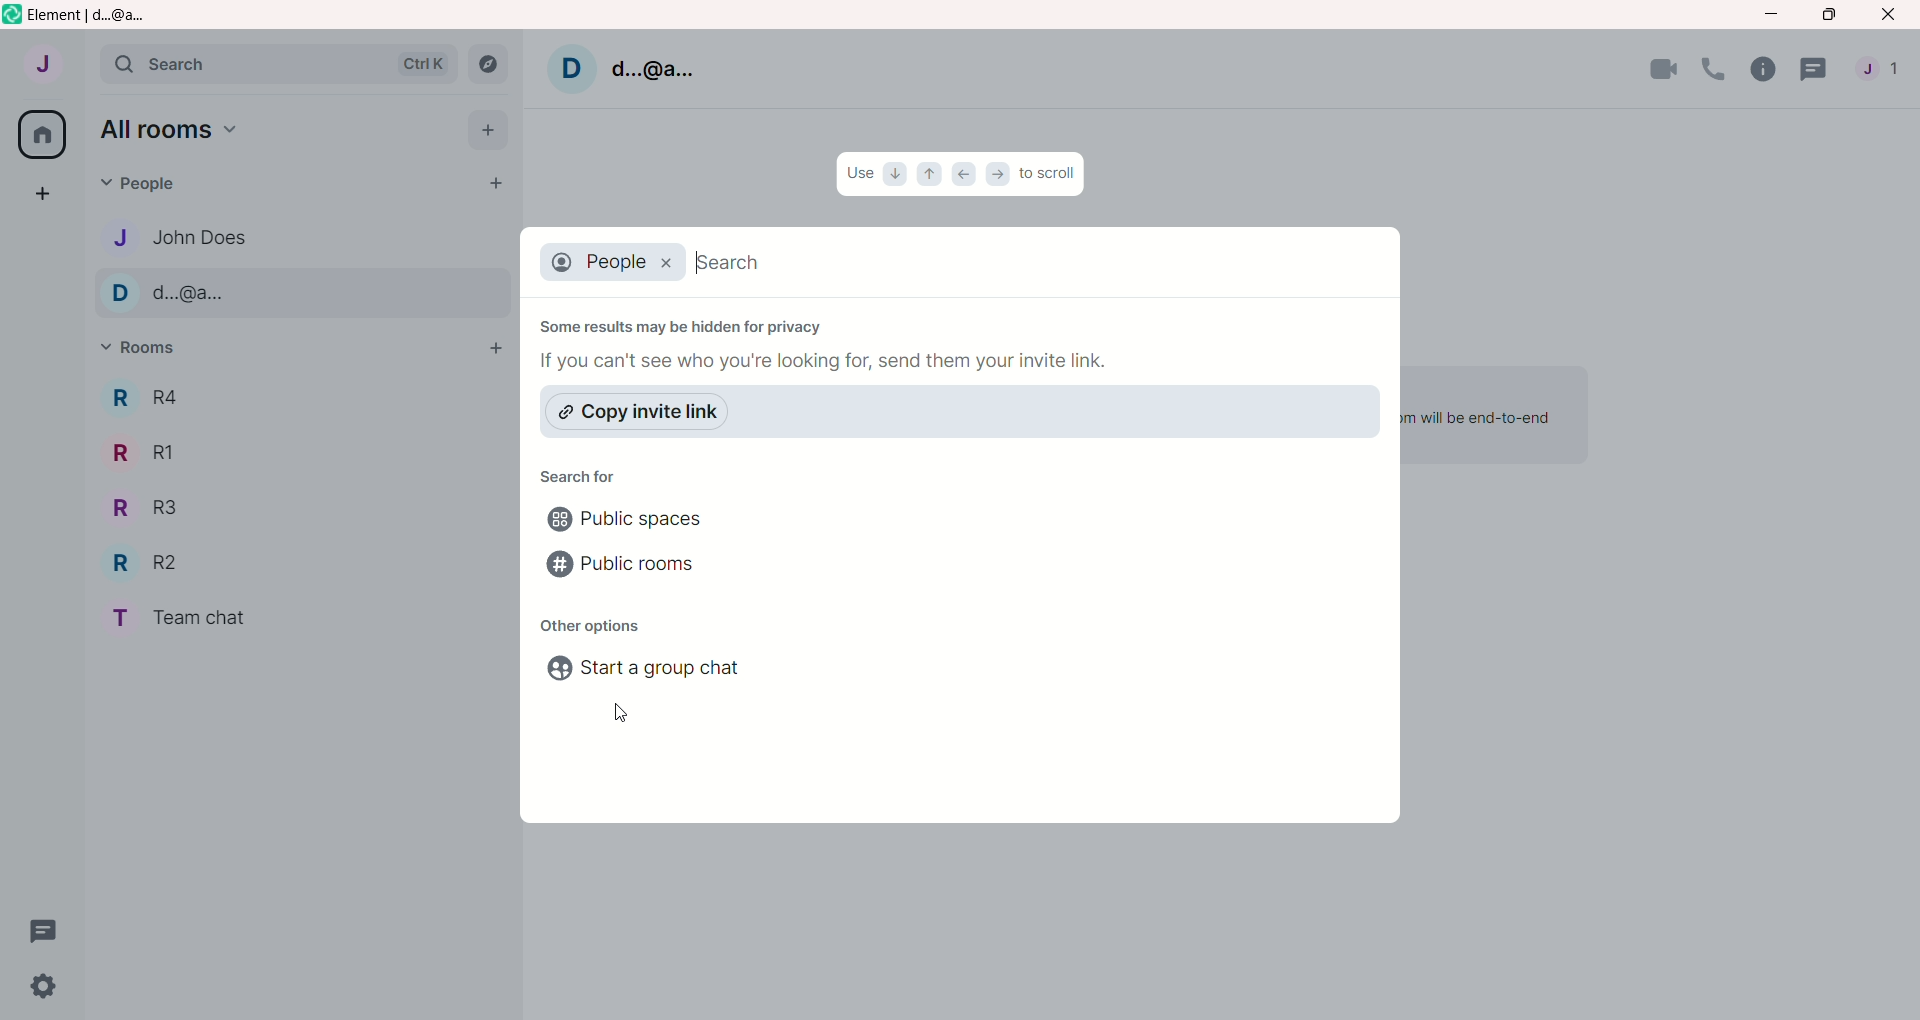 This screenshot has height=1020, width=1920. I want to click on to scroll, so click(1049, 172).